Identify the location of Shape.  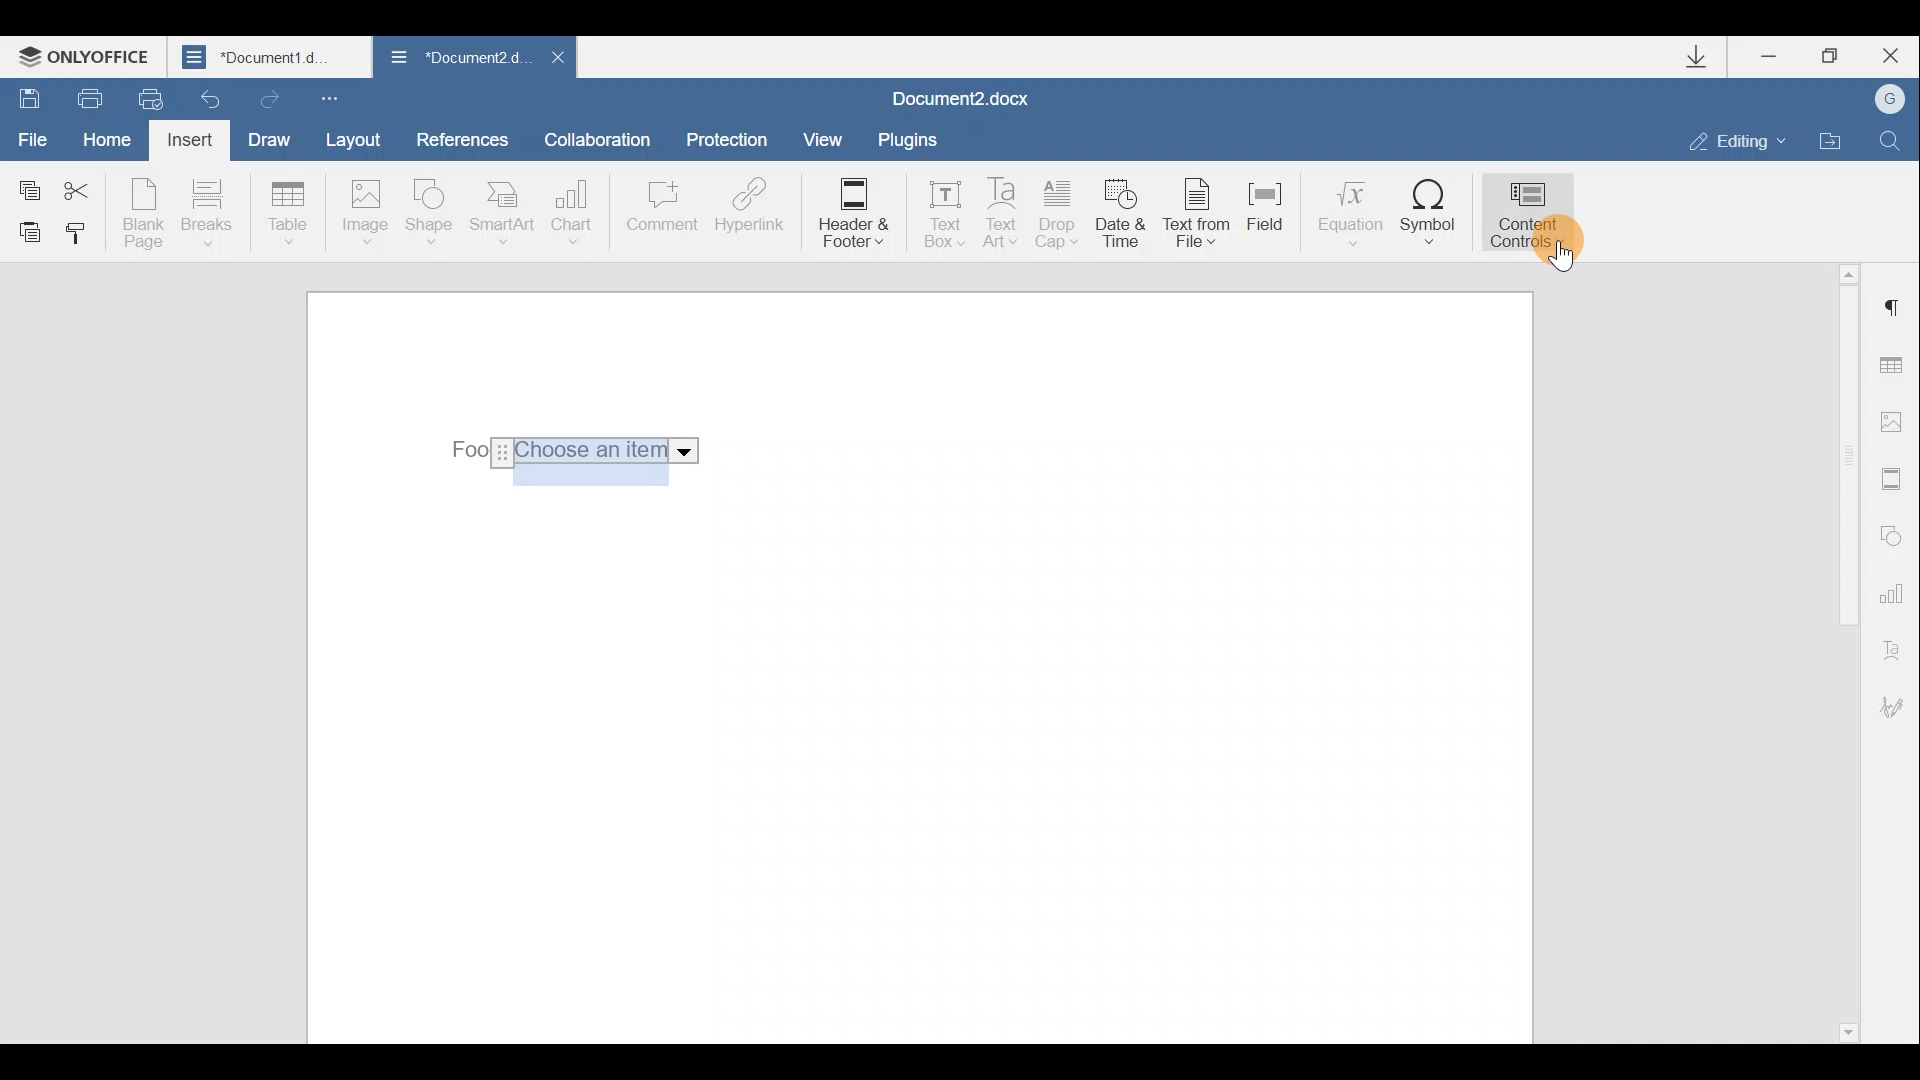
(433, 215).